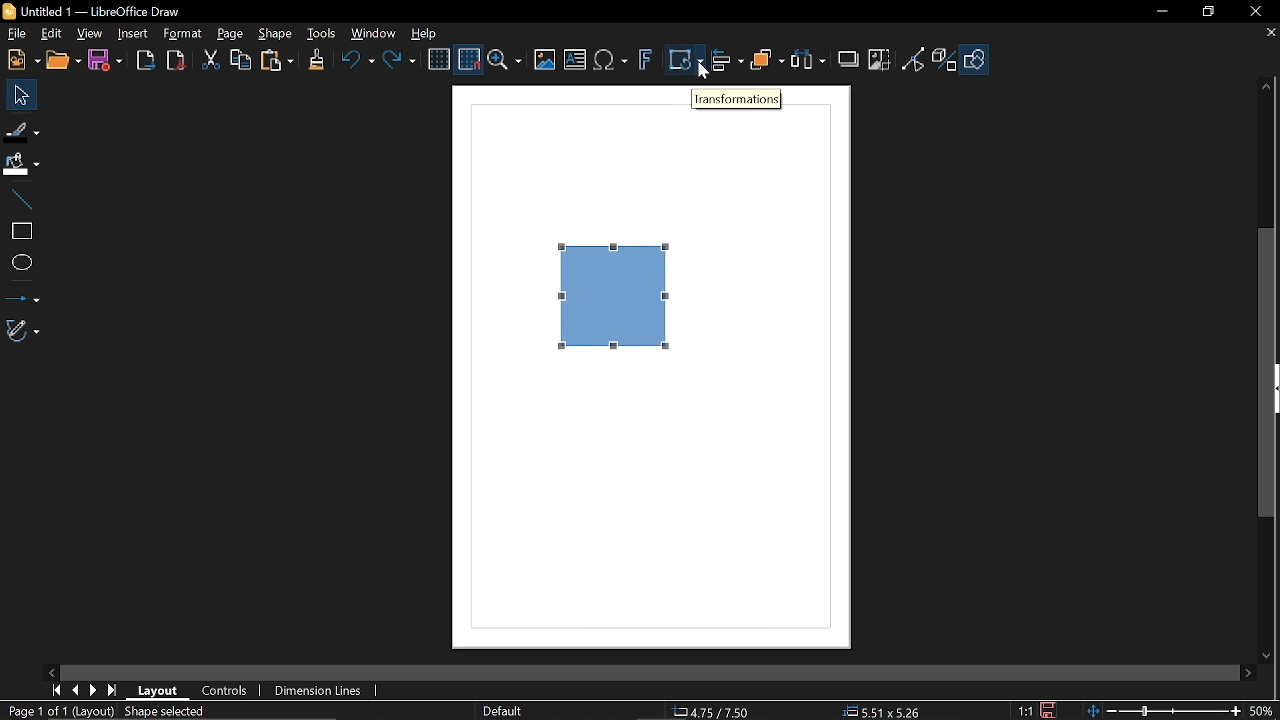  What do you see at coordinates (20, 200) in the screenshot?
I see `Line` at bounding box center [20, 200].